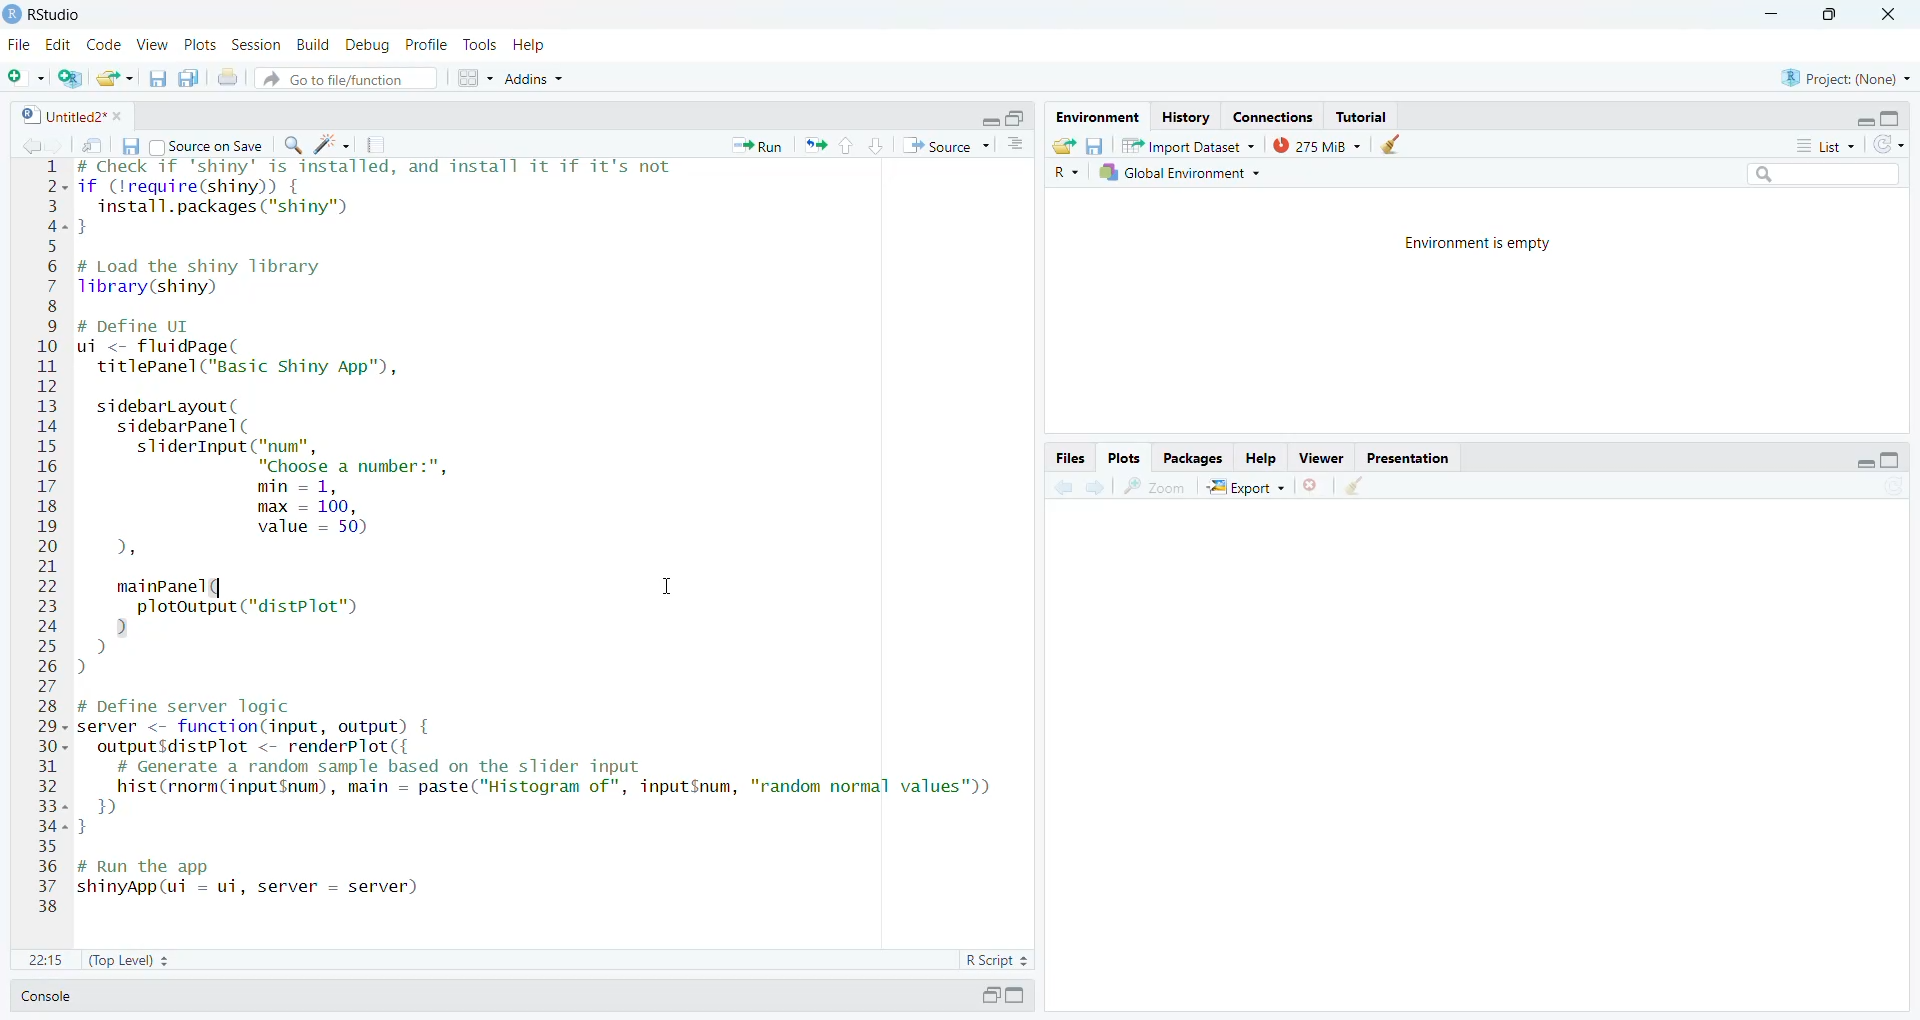 The image size is (1920, 1020). Describe the element at coordinates (481, 45) in the screenshot. I see `Tools` at that location.